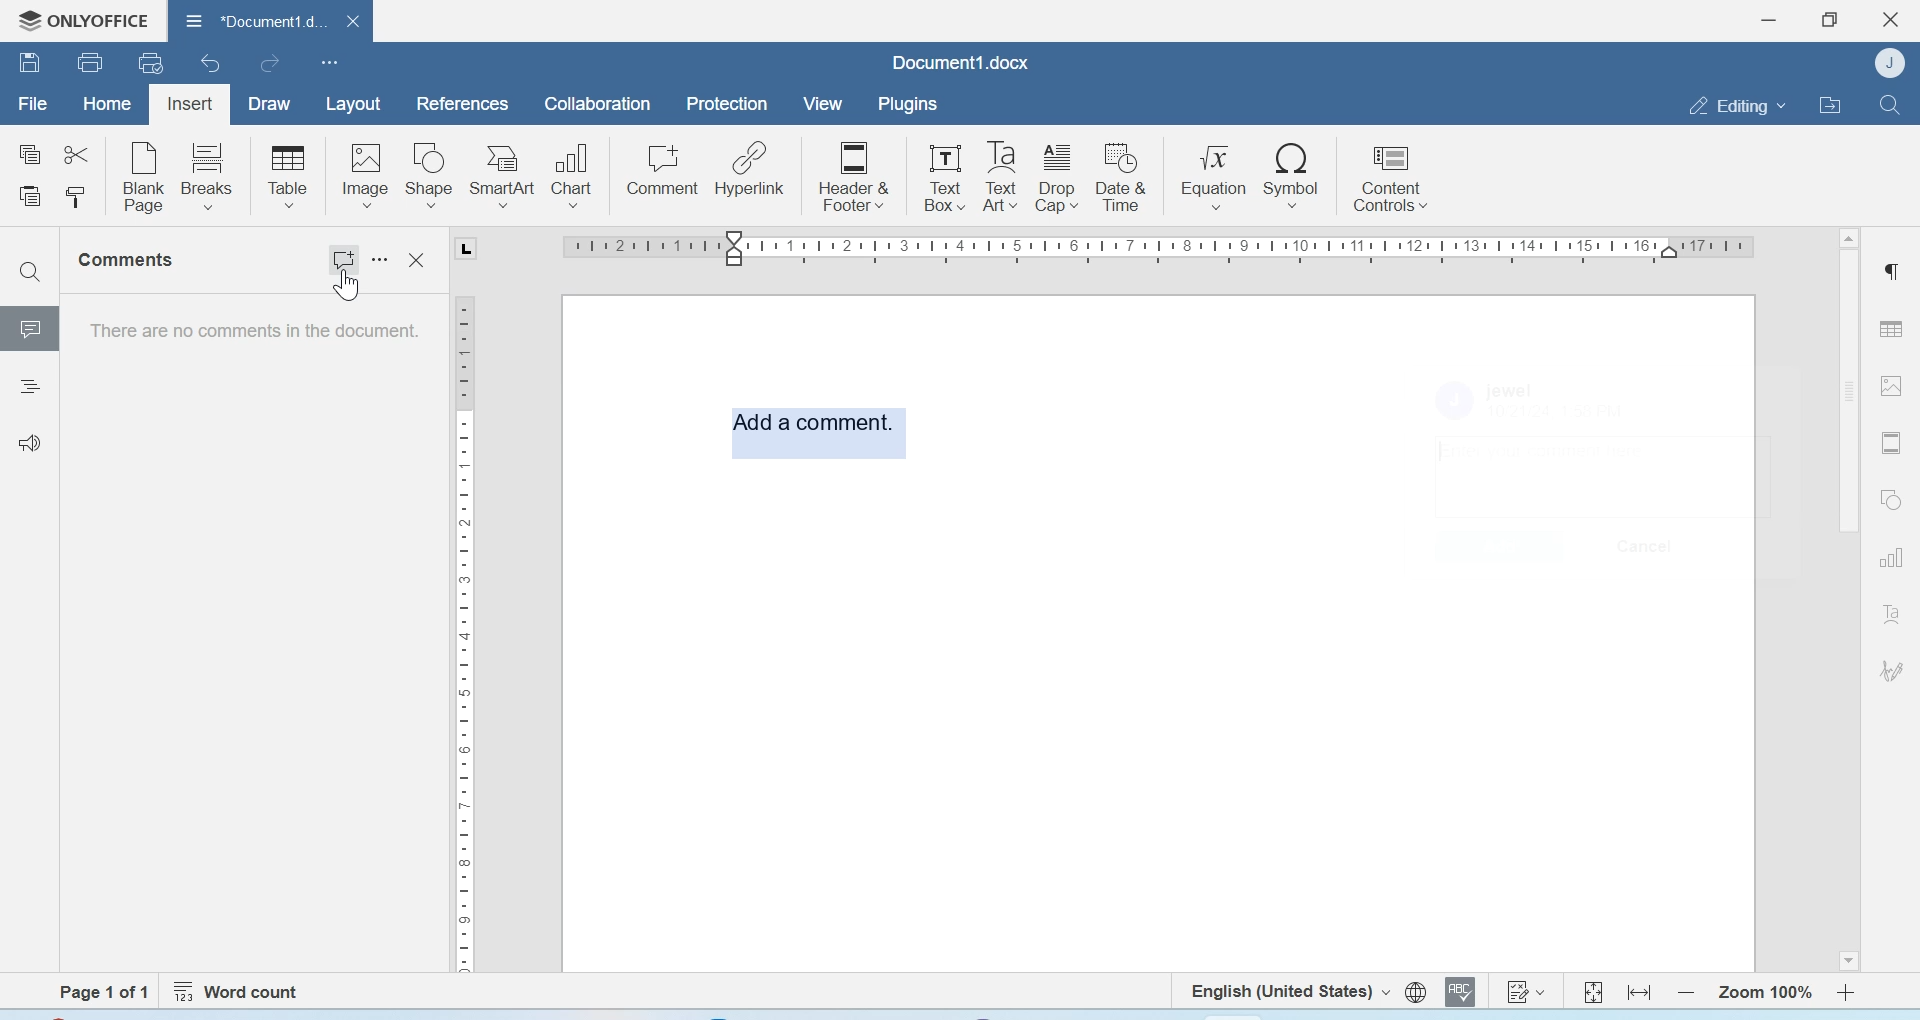  Describe the element at coordinates (906, 104) in the screenshot. I see `Plugins` at that location.